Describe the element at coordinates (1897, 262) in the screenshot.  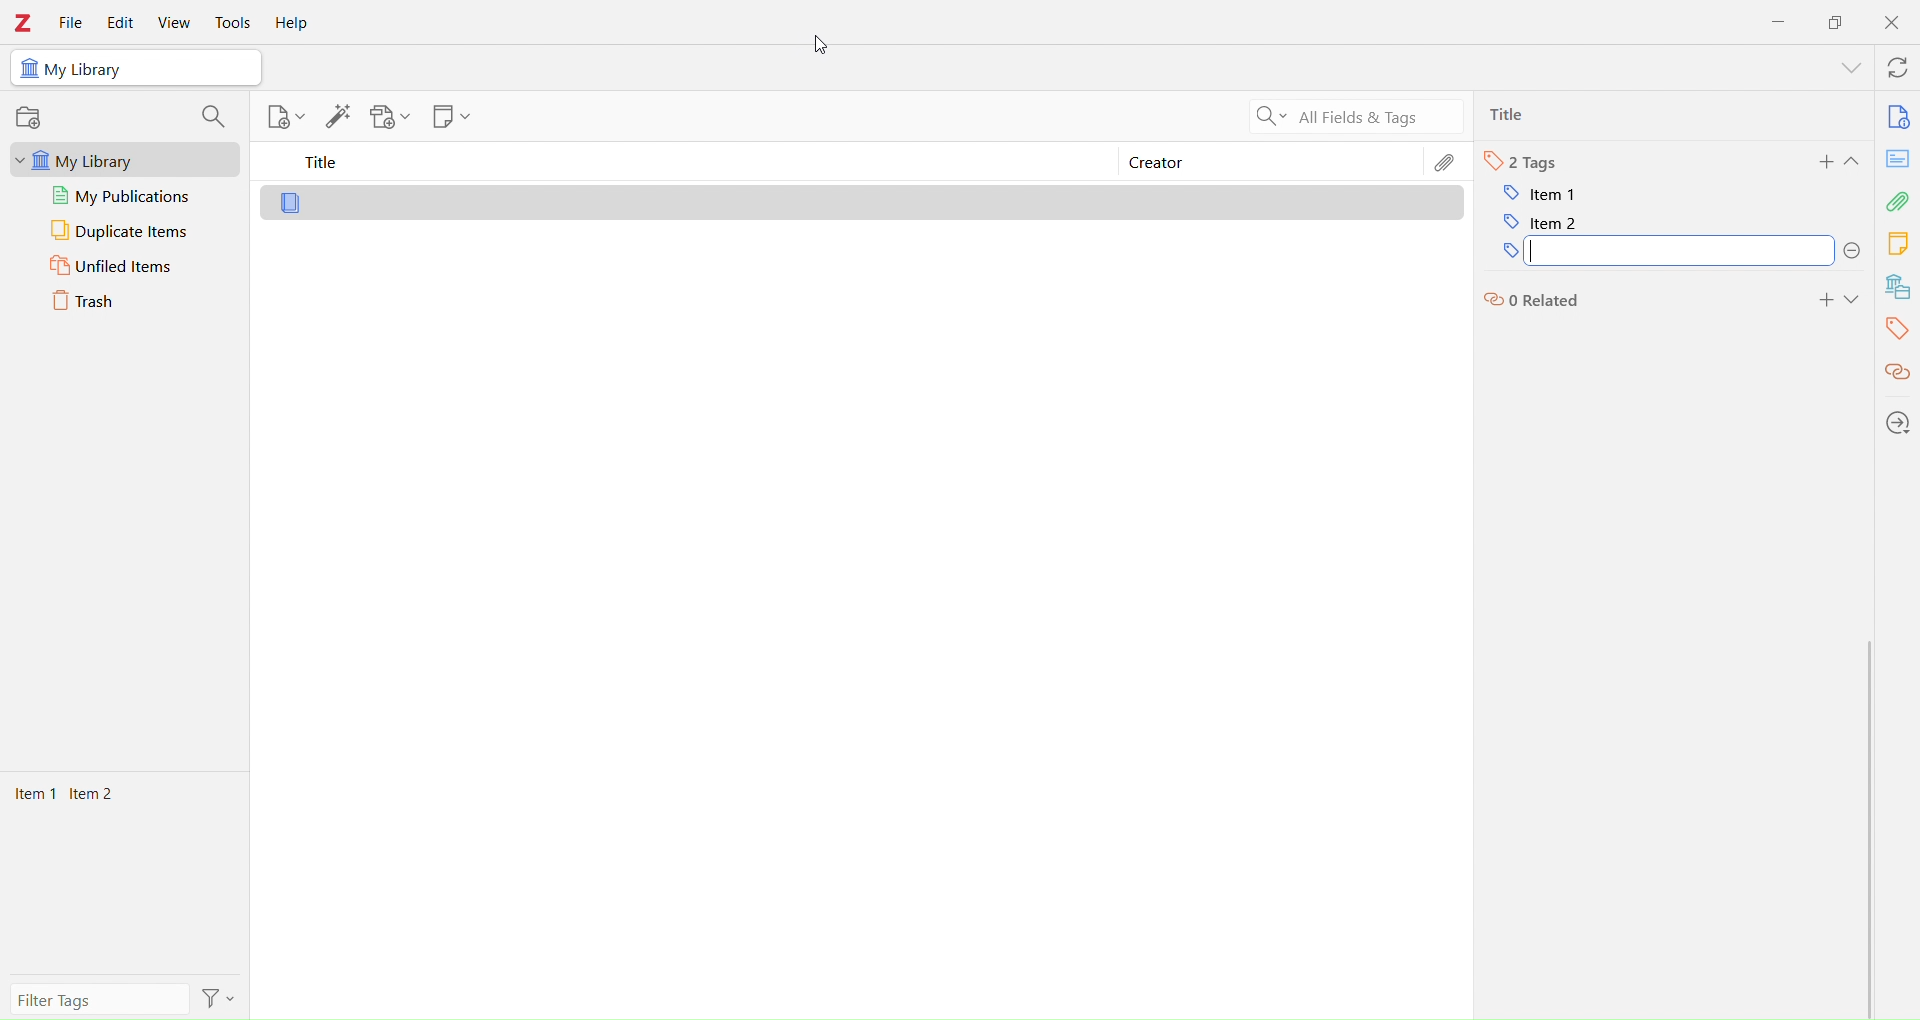
I see `Library tools bar` at that location.